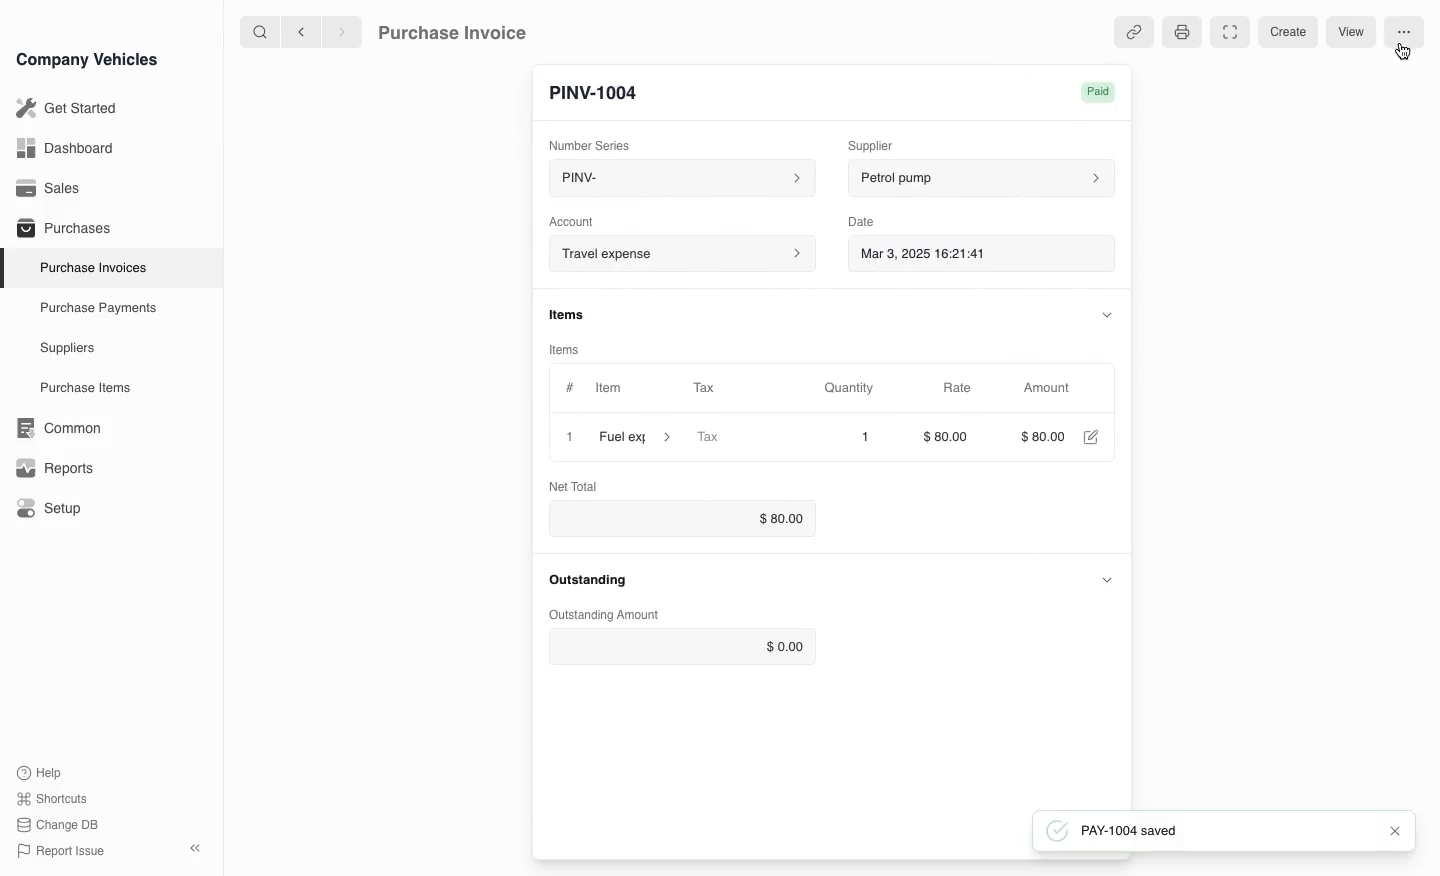 This screenshot has width=1440, height=876. I want to click on Dashboard, so click(64, 148).